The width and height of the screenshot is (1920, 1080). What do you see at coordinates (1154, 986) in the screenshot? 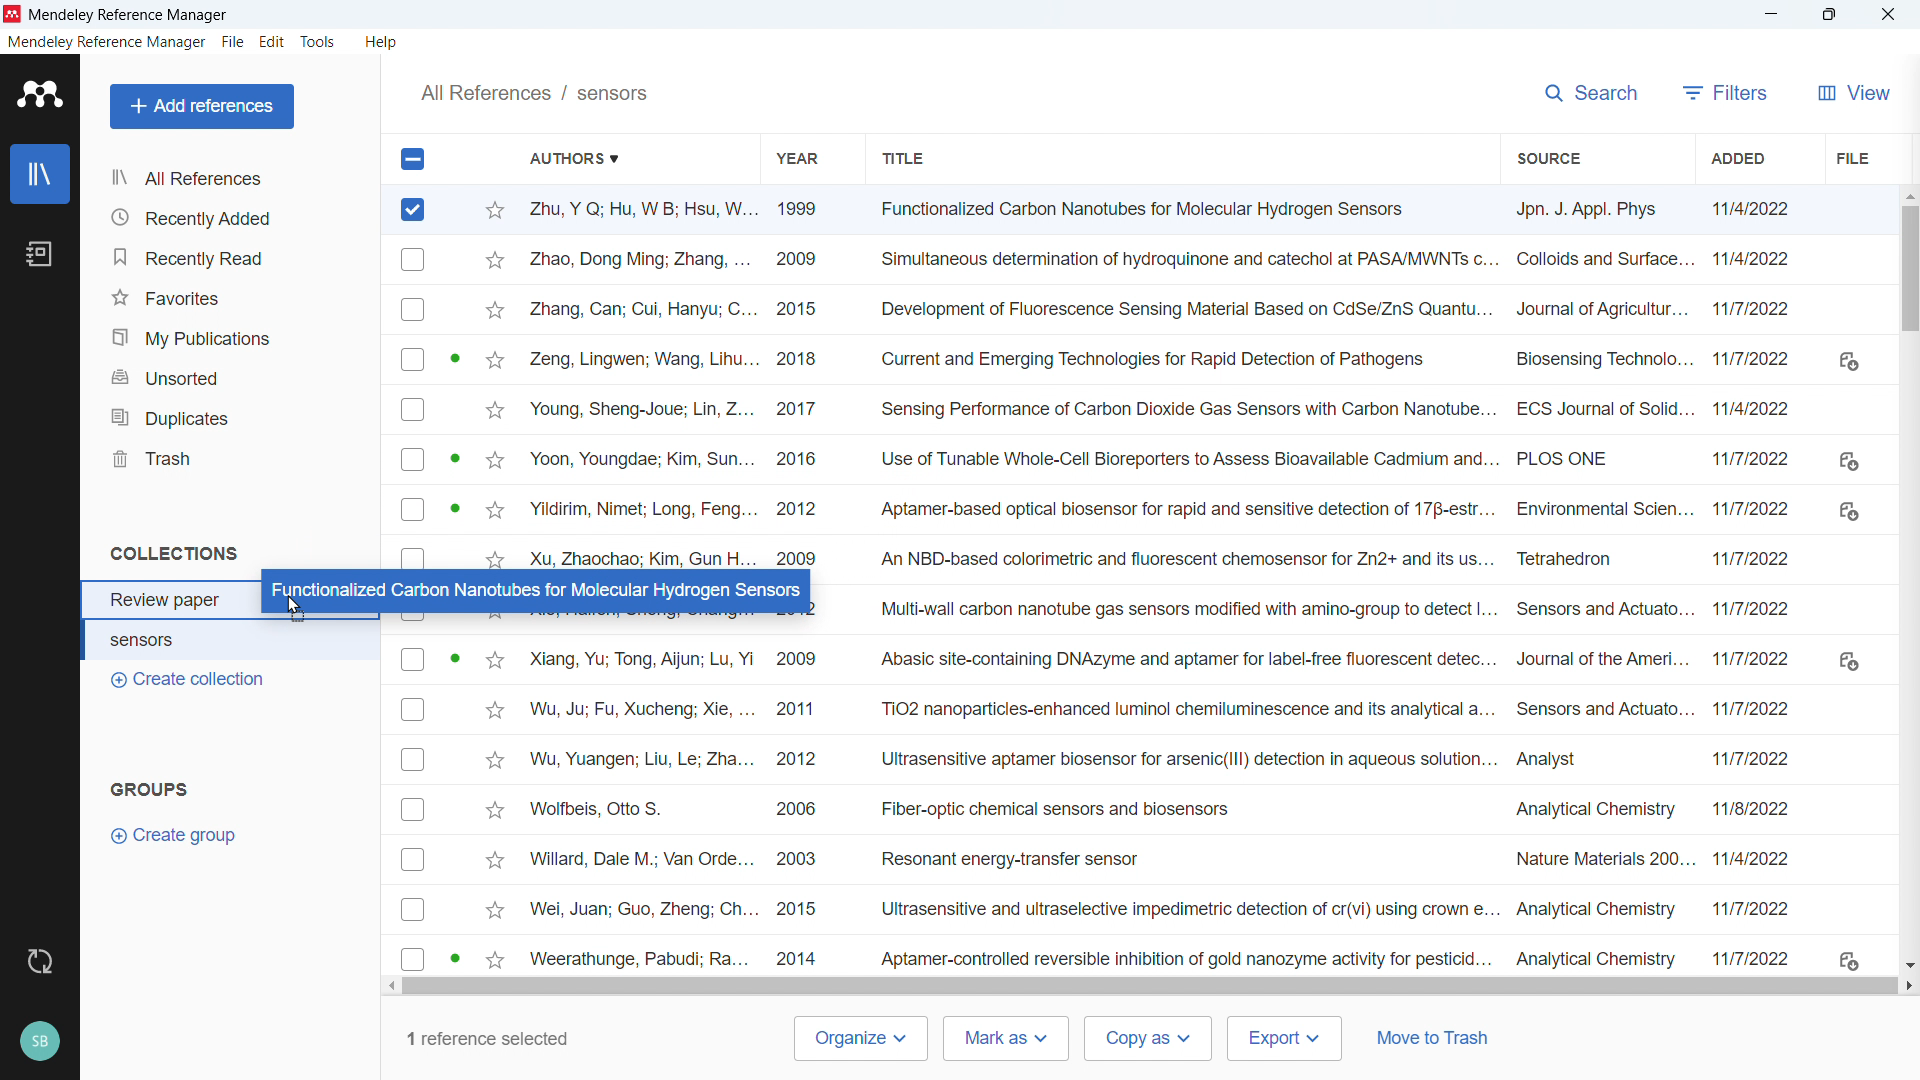
I see `Horizontal scroll bar ` at bounding box center [1154, 986].